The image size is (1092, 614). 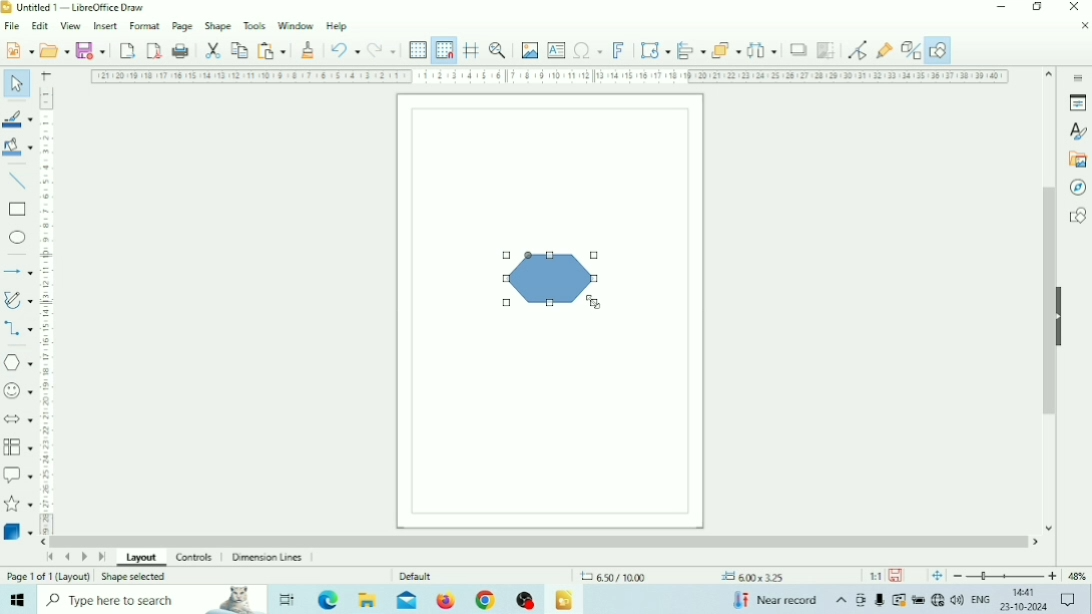 I want to click on Lines and Arrows, so click(x=17, y=271).